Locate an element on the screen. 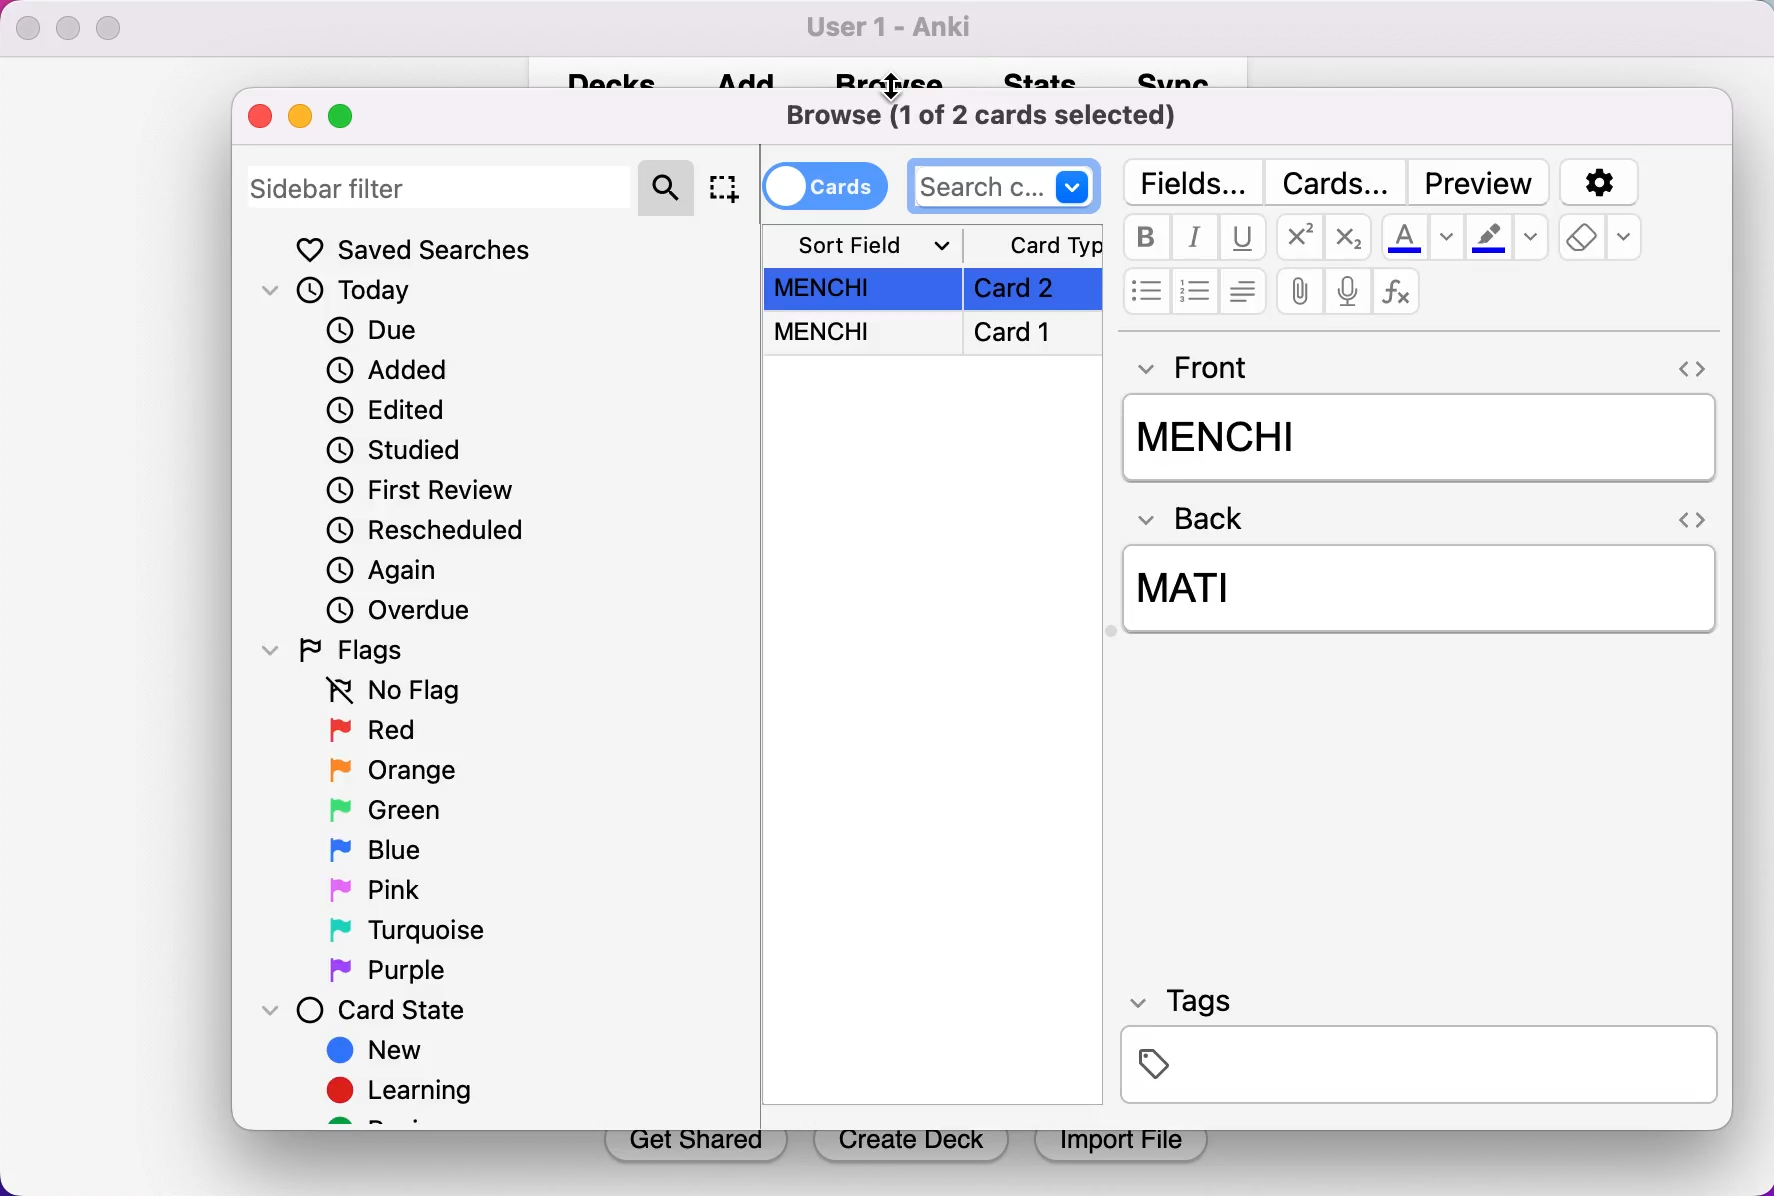 This screenshot has width=1774, height=1196. first review is located at coordinates (427, 493).